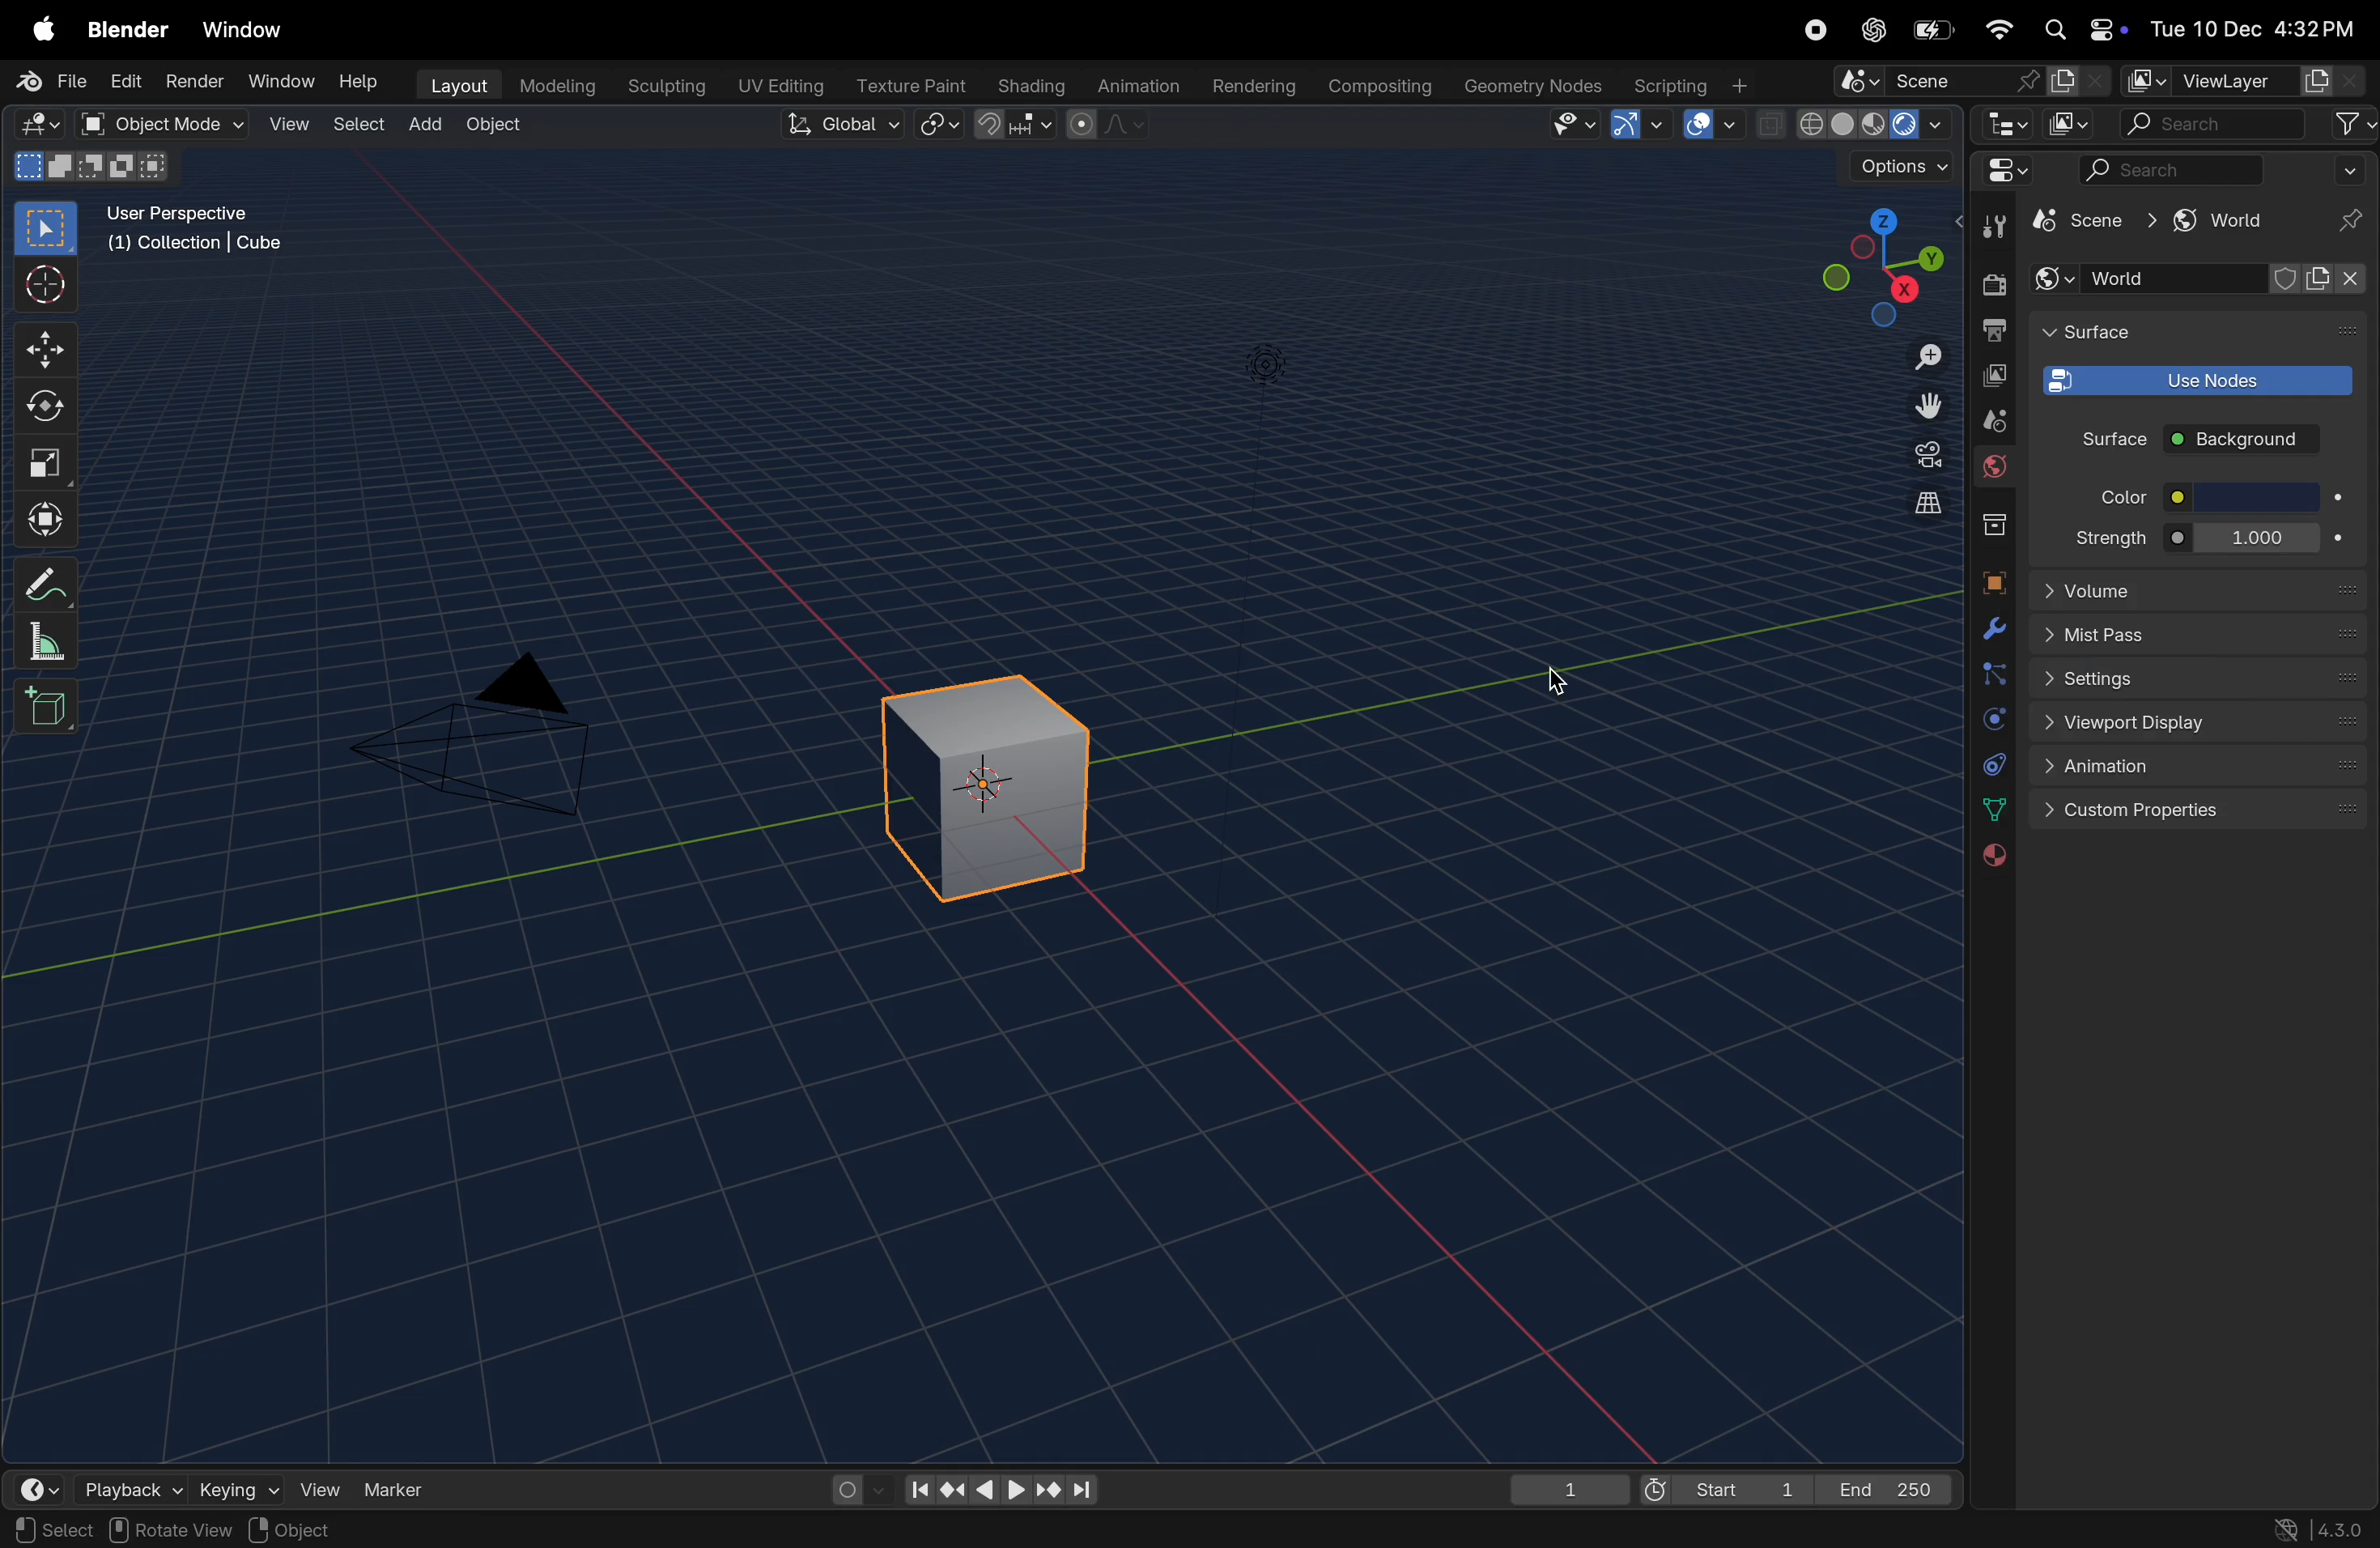 This screenshot has height=1548, width=2380. What do you see at coordinates (1992, 582) in the screenshot?
I see `object ` at bounding box center [1992, 582].